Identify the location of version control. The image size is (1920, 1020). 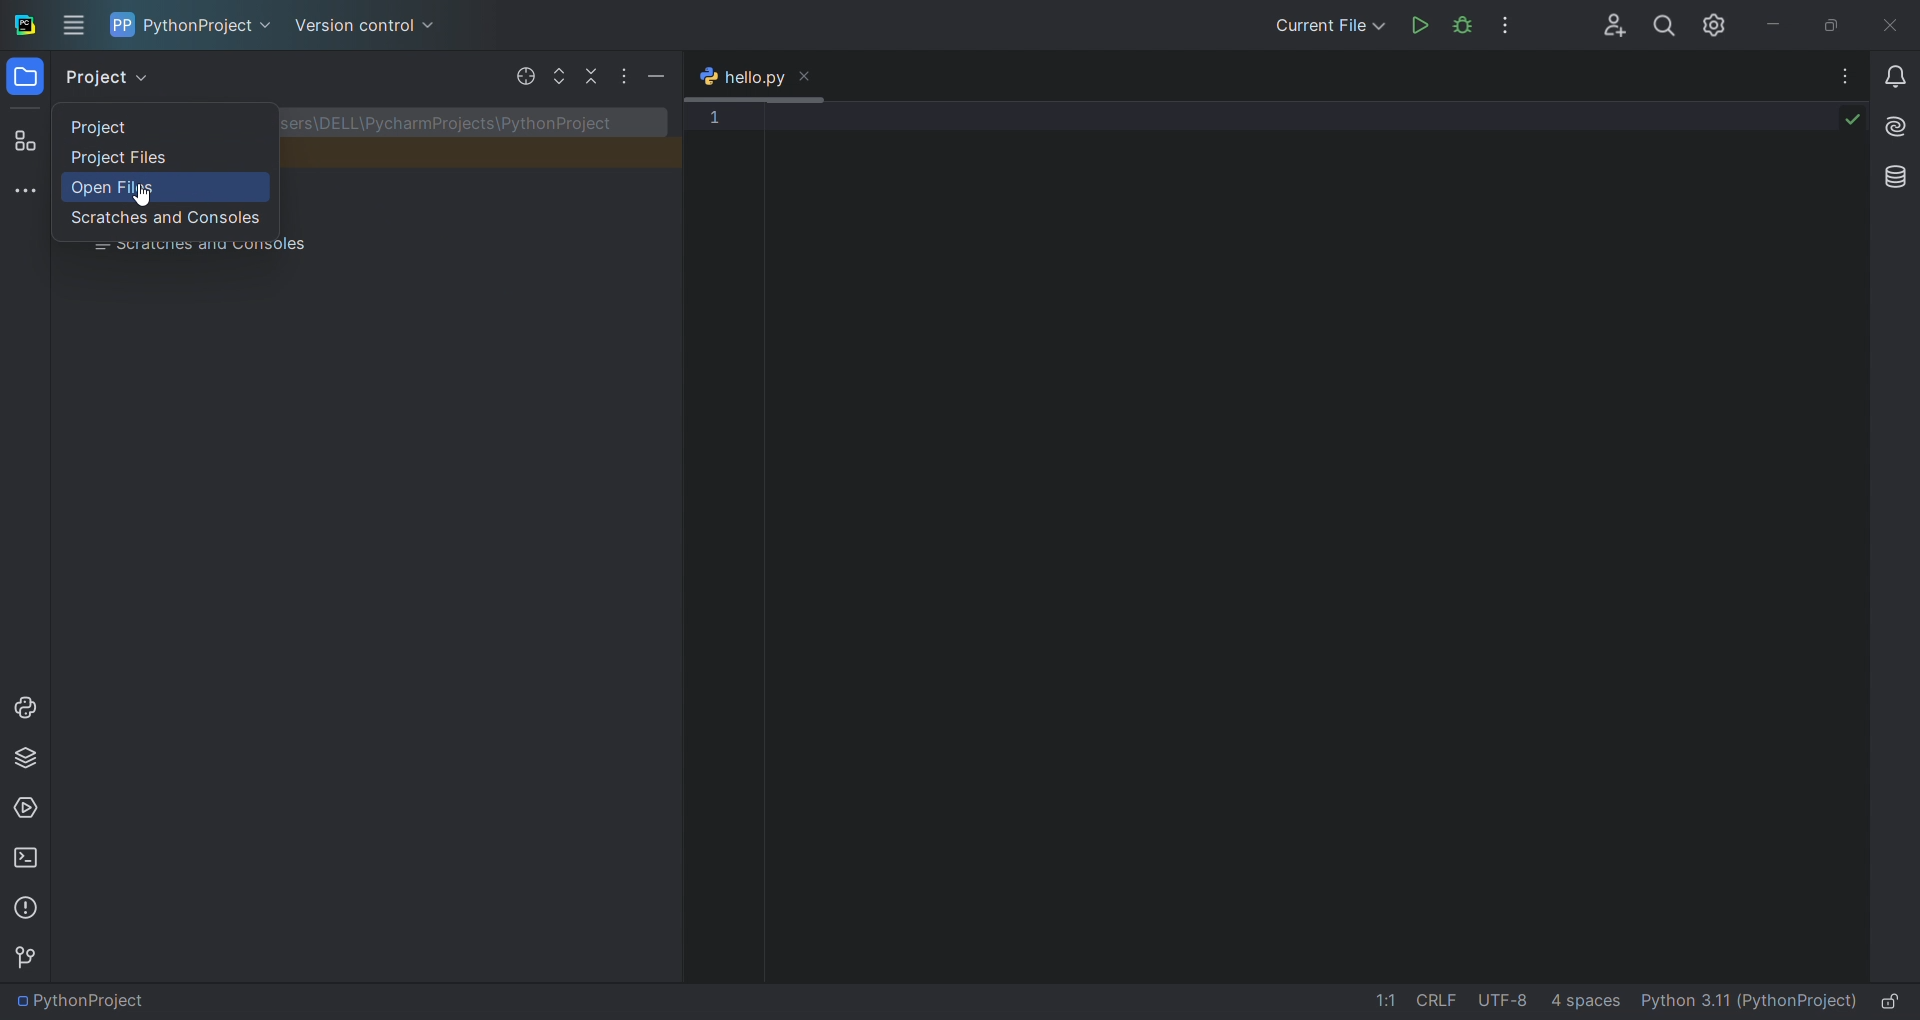
(372, 28).